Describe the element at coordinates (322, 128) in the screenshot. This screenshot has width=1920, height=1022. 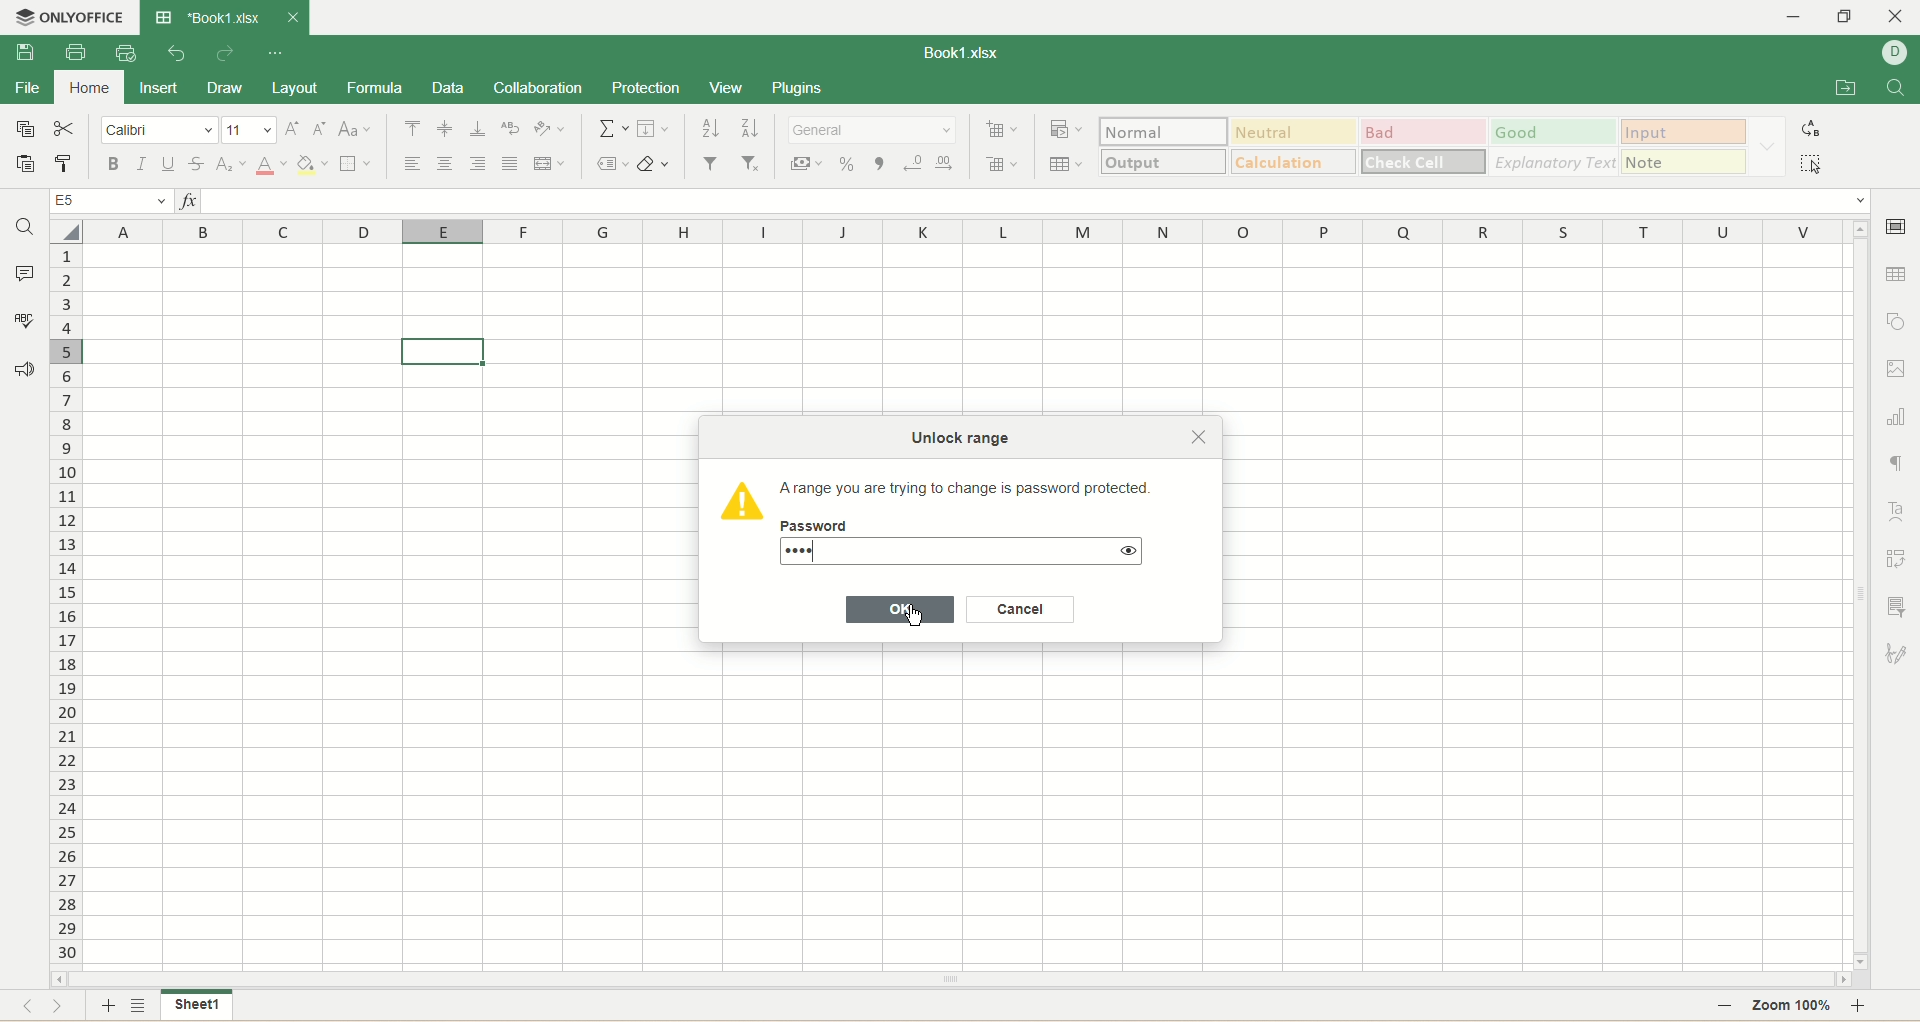
I see `decrease size` at that location.